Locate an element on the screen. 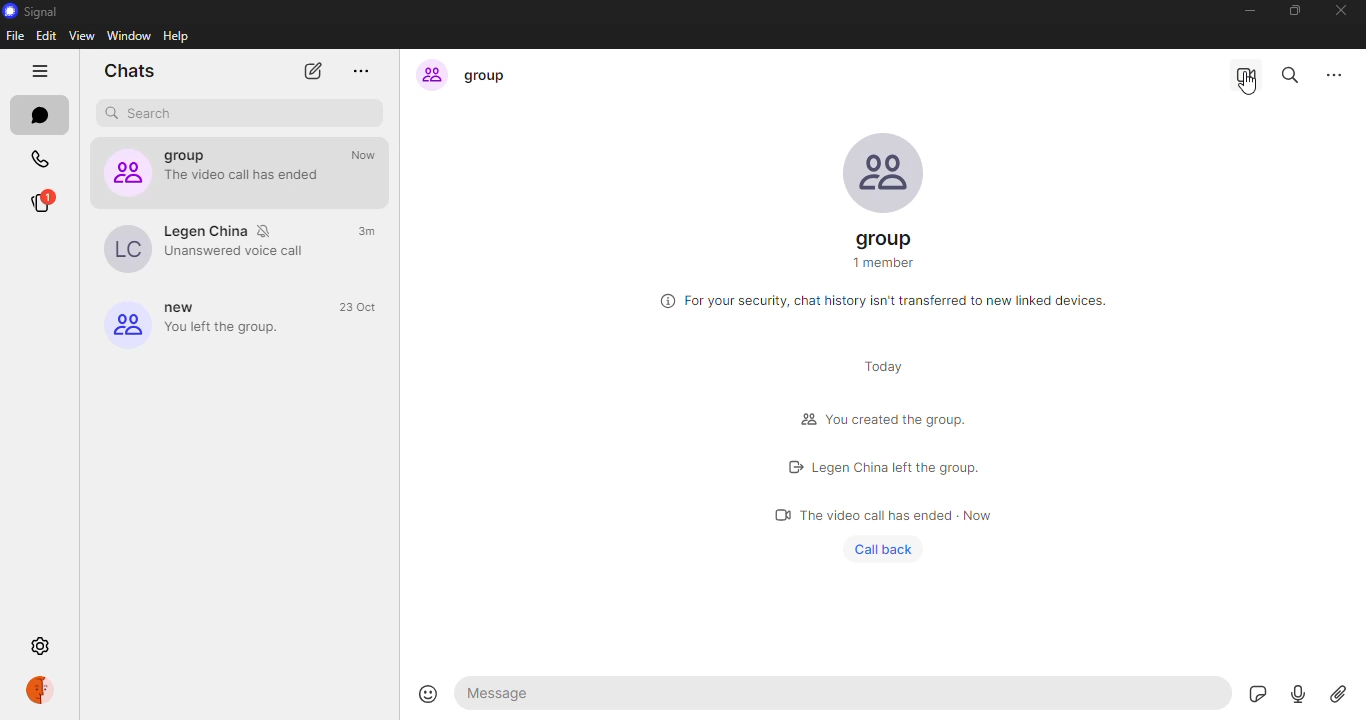 The image size is (1366, 720). group profile is located at coordinates (429, 74).